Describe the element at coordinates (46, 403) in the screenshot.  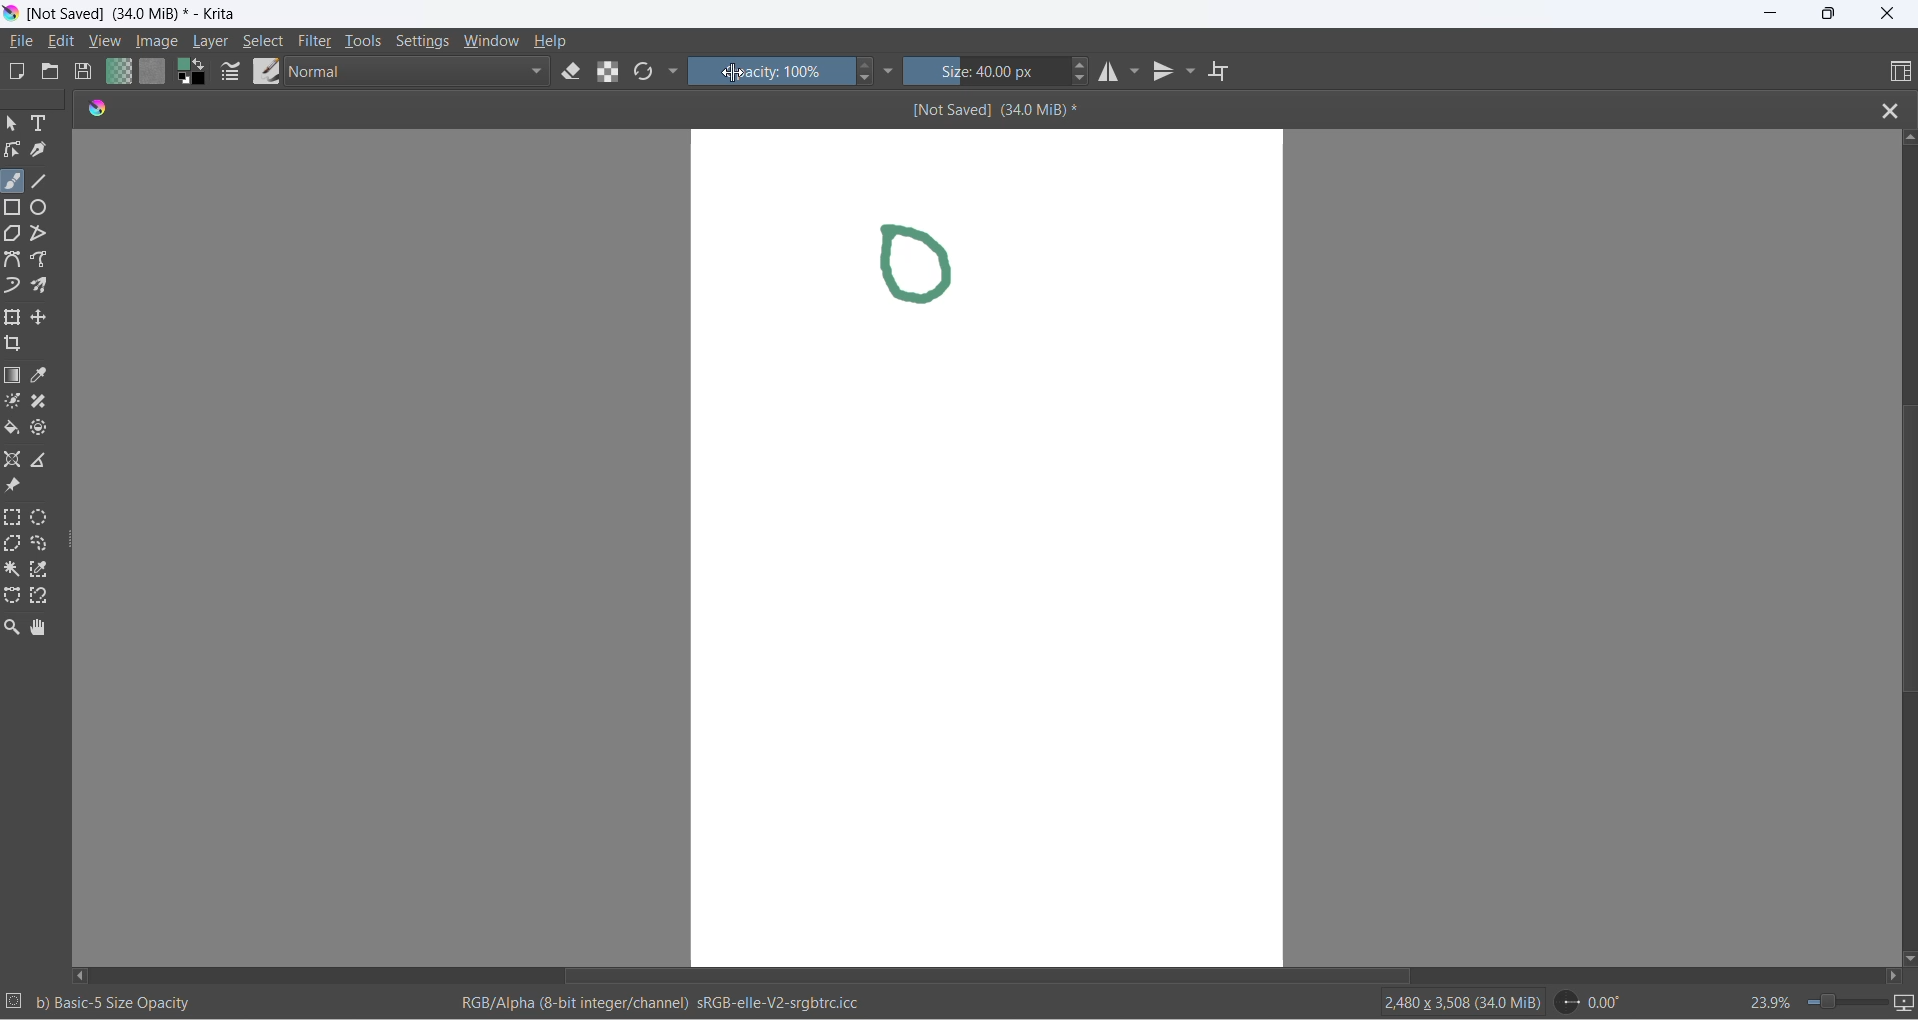
I see `smart patch tool` at that location.